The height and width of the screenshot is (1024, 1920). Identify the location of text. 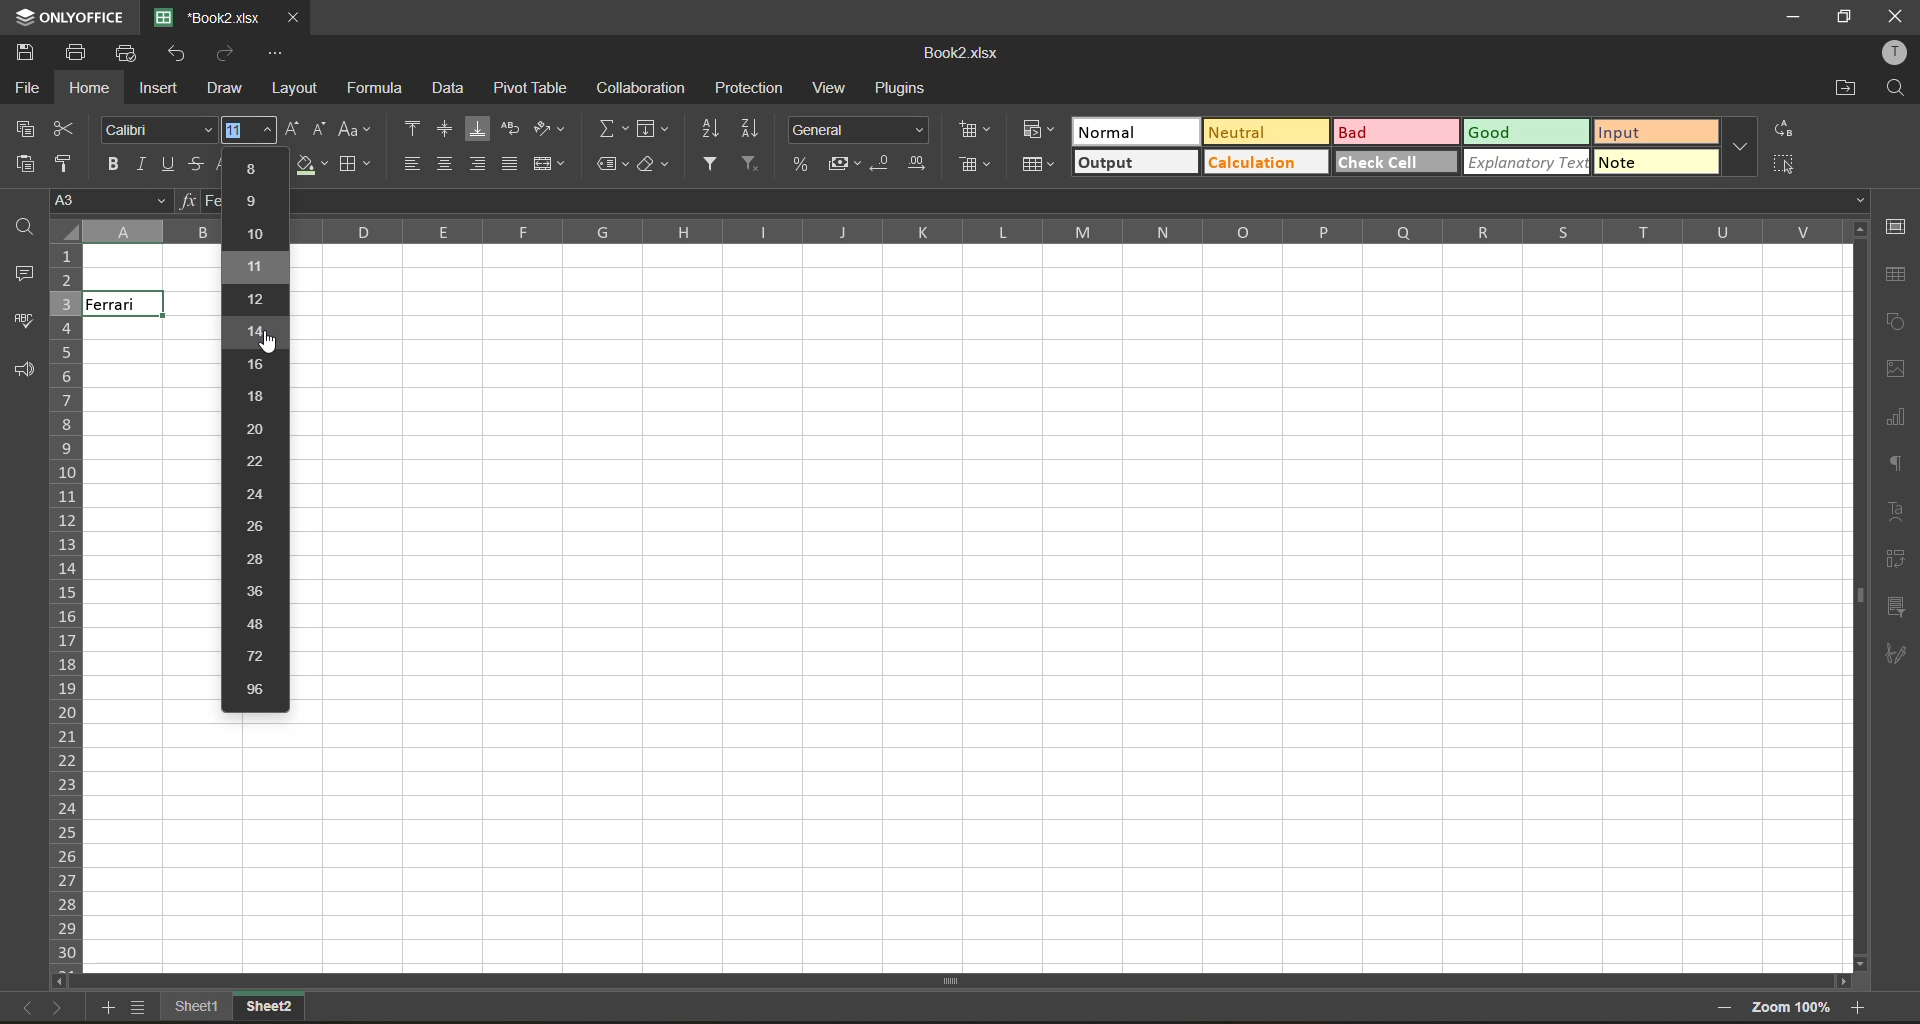
(1897, 511).